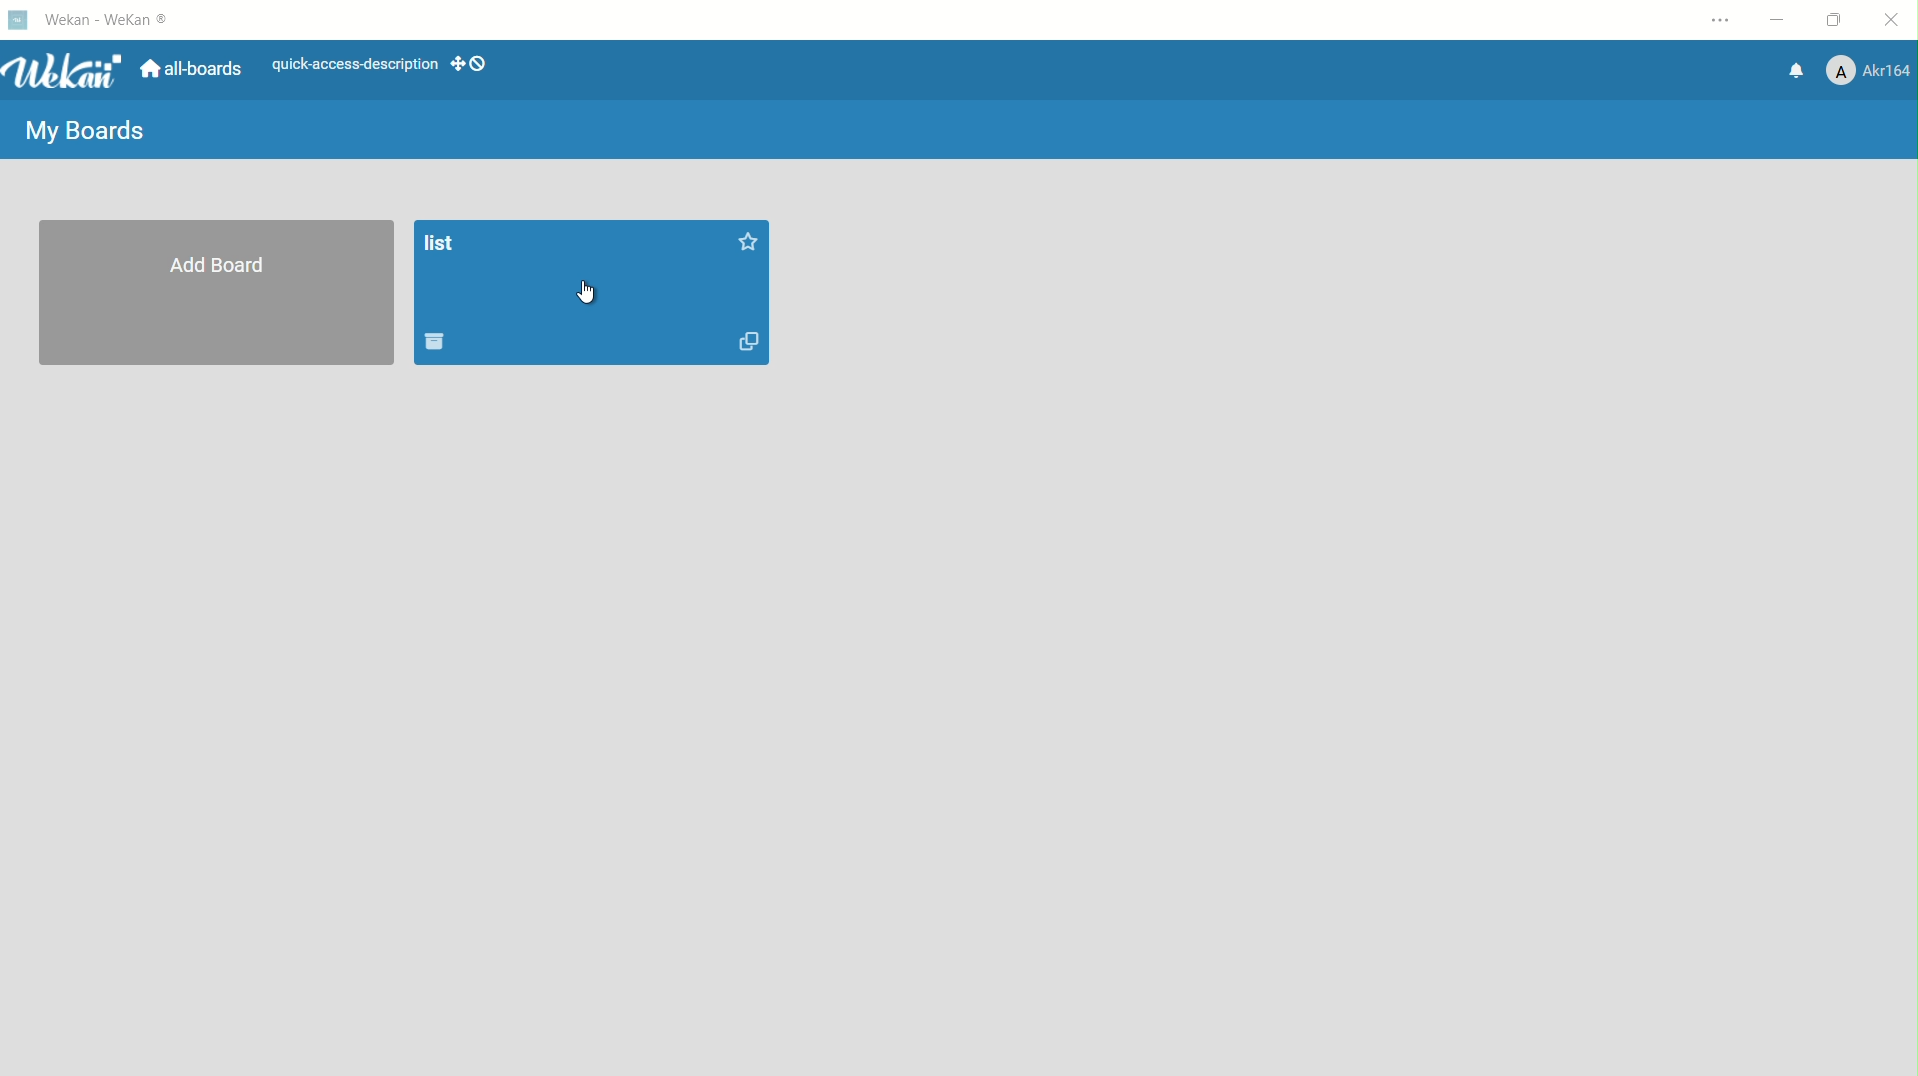  Describe the element at coordinates (441, 243) in the screenshot. I see `board name` at that location.